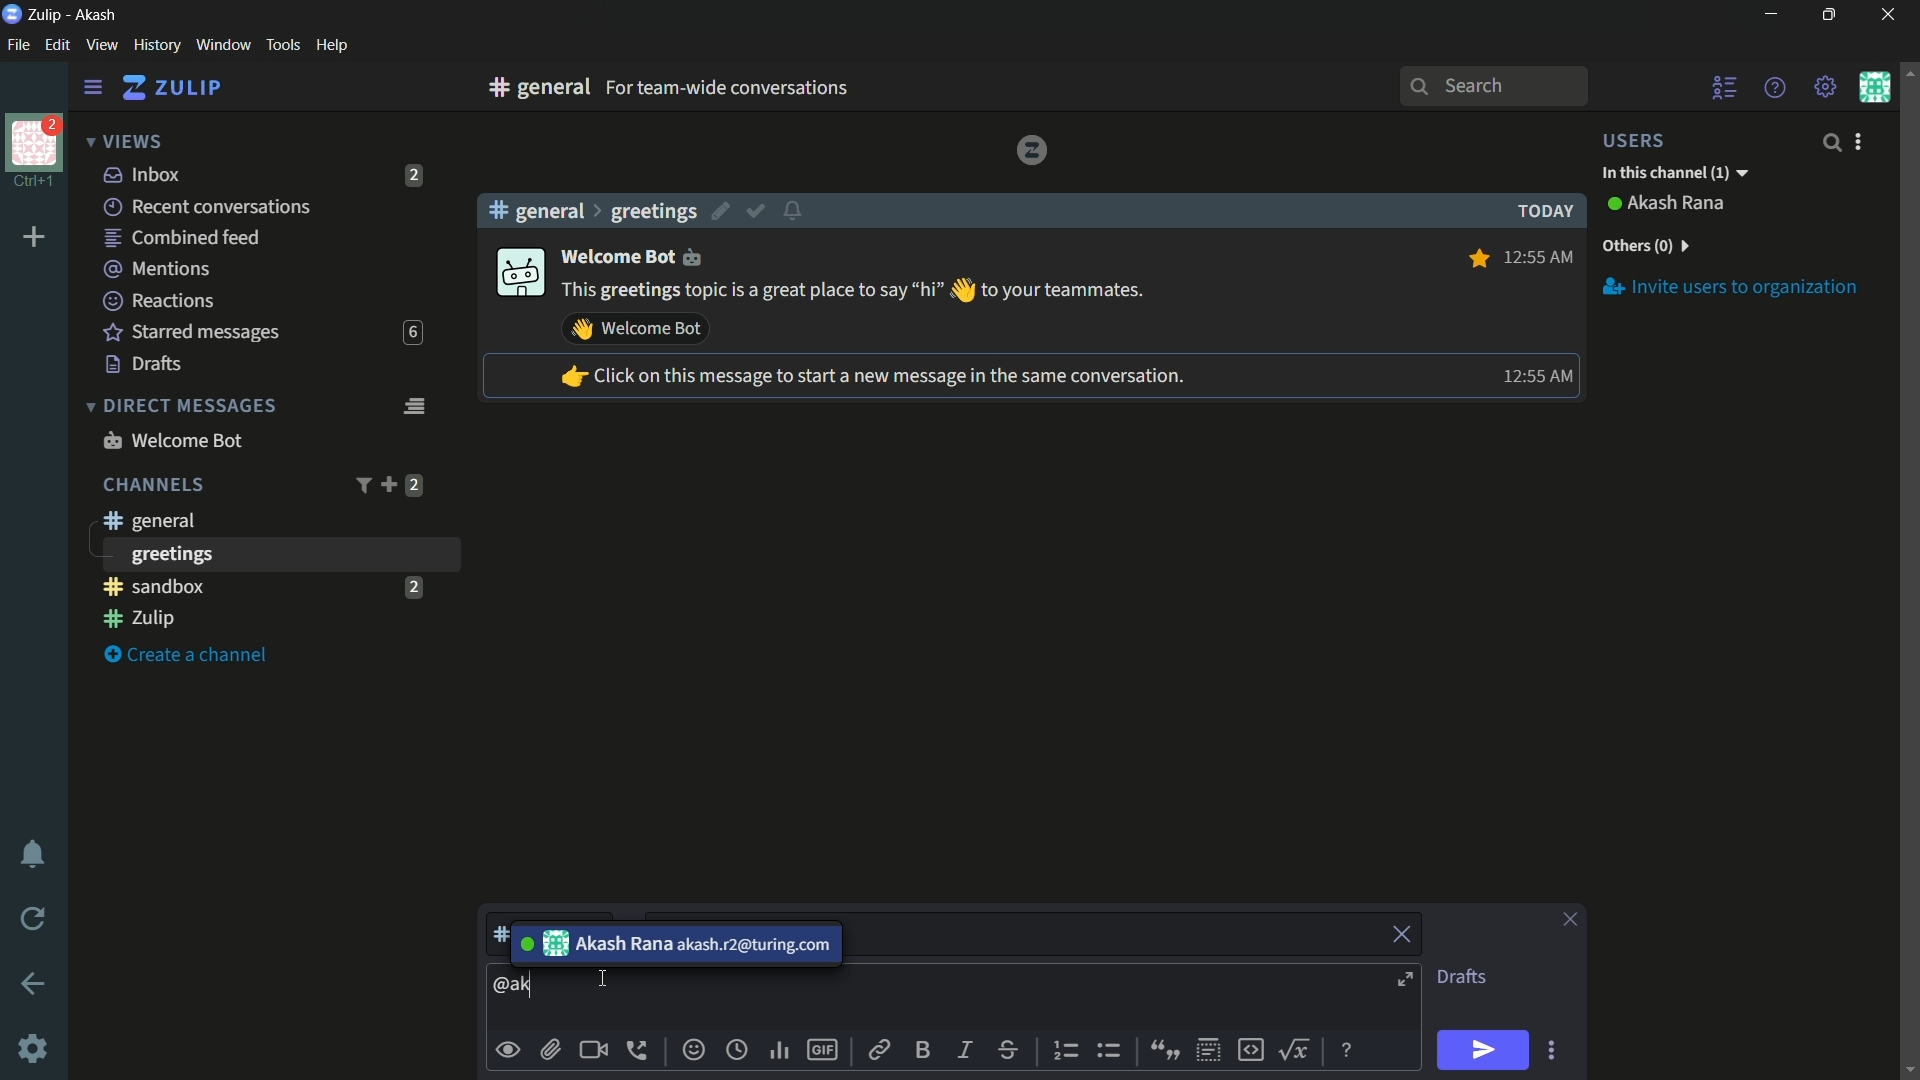  I want to click on Settings, so click(33, 1049).